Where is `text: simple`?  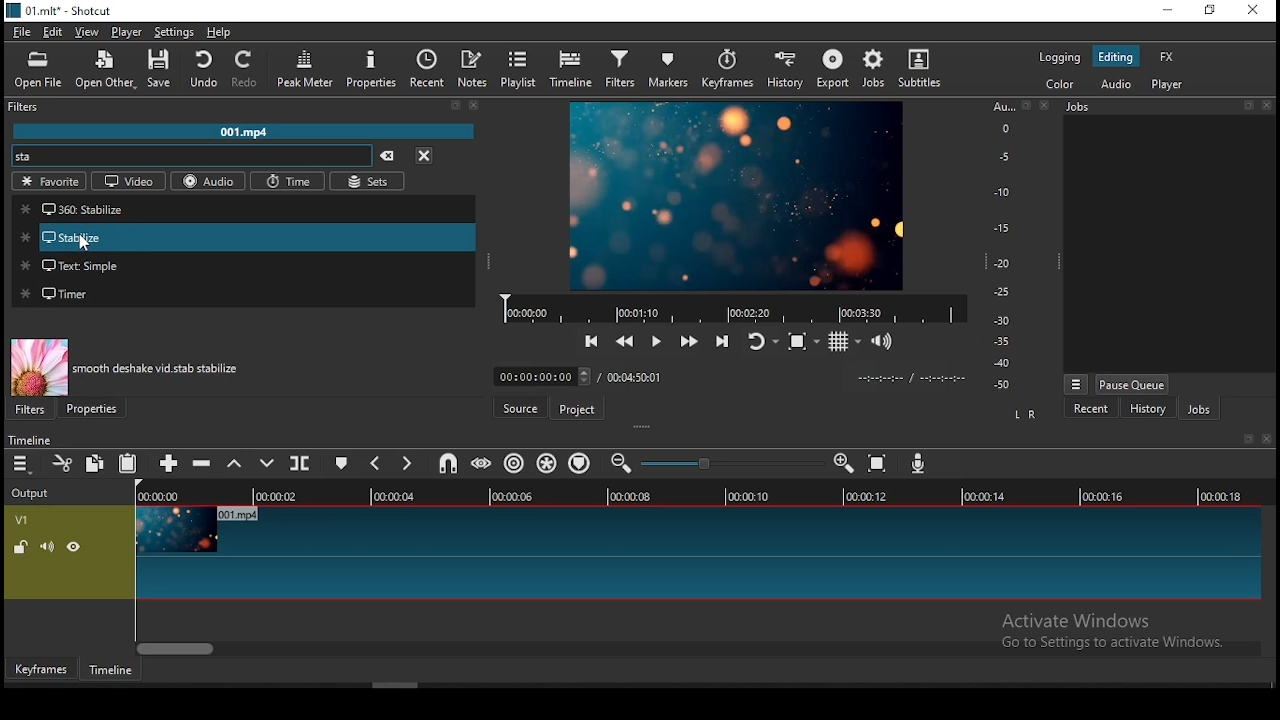 text: simple is located at coordinates (246, 269).